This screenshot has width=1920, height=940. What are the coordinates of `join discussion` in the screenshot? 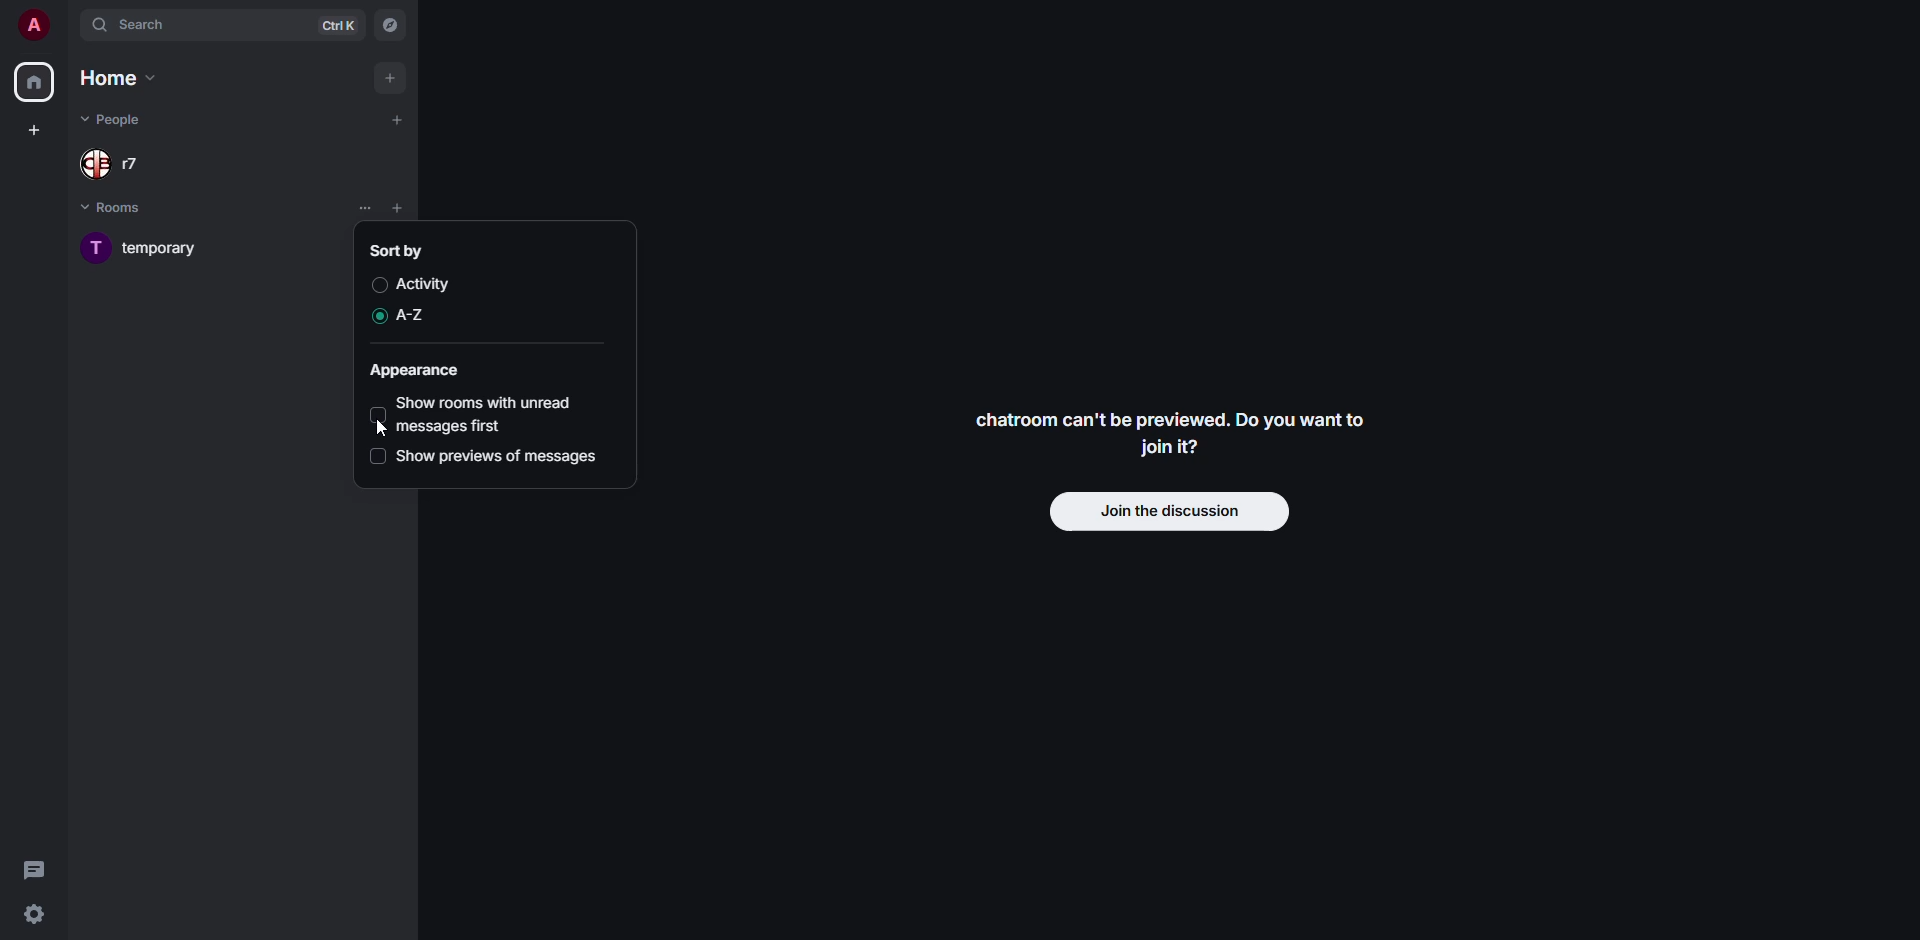 It's located at (1171, 510).